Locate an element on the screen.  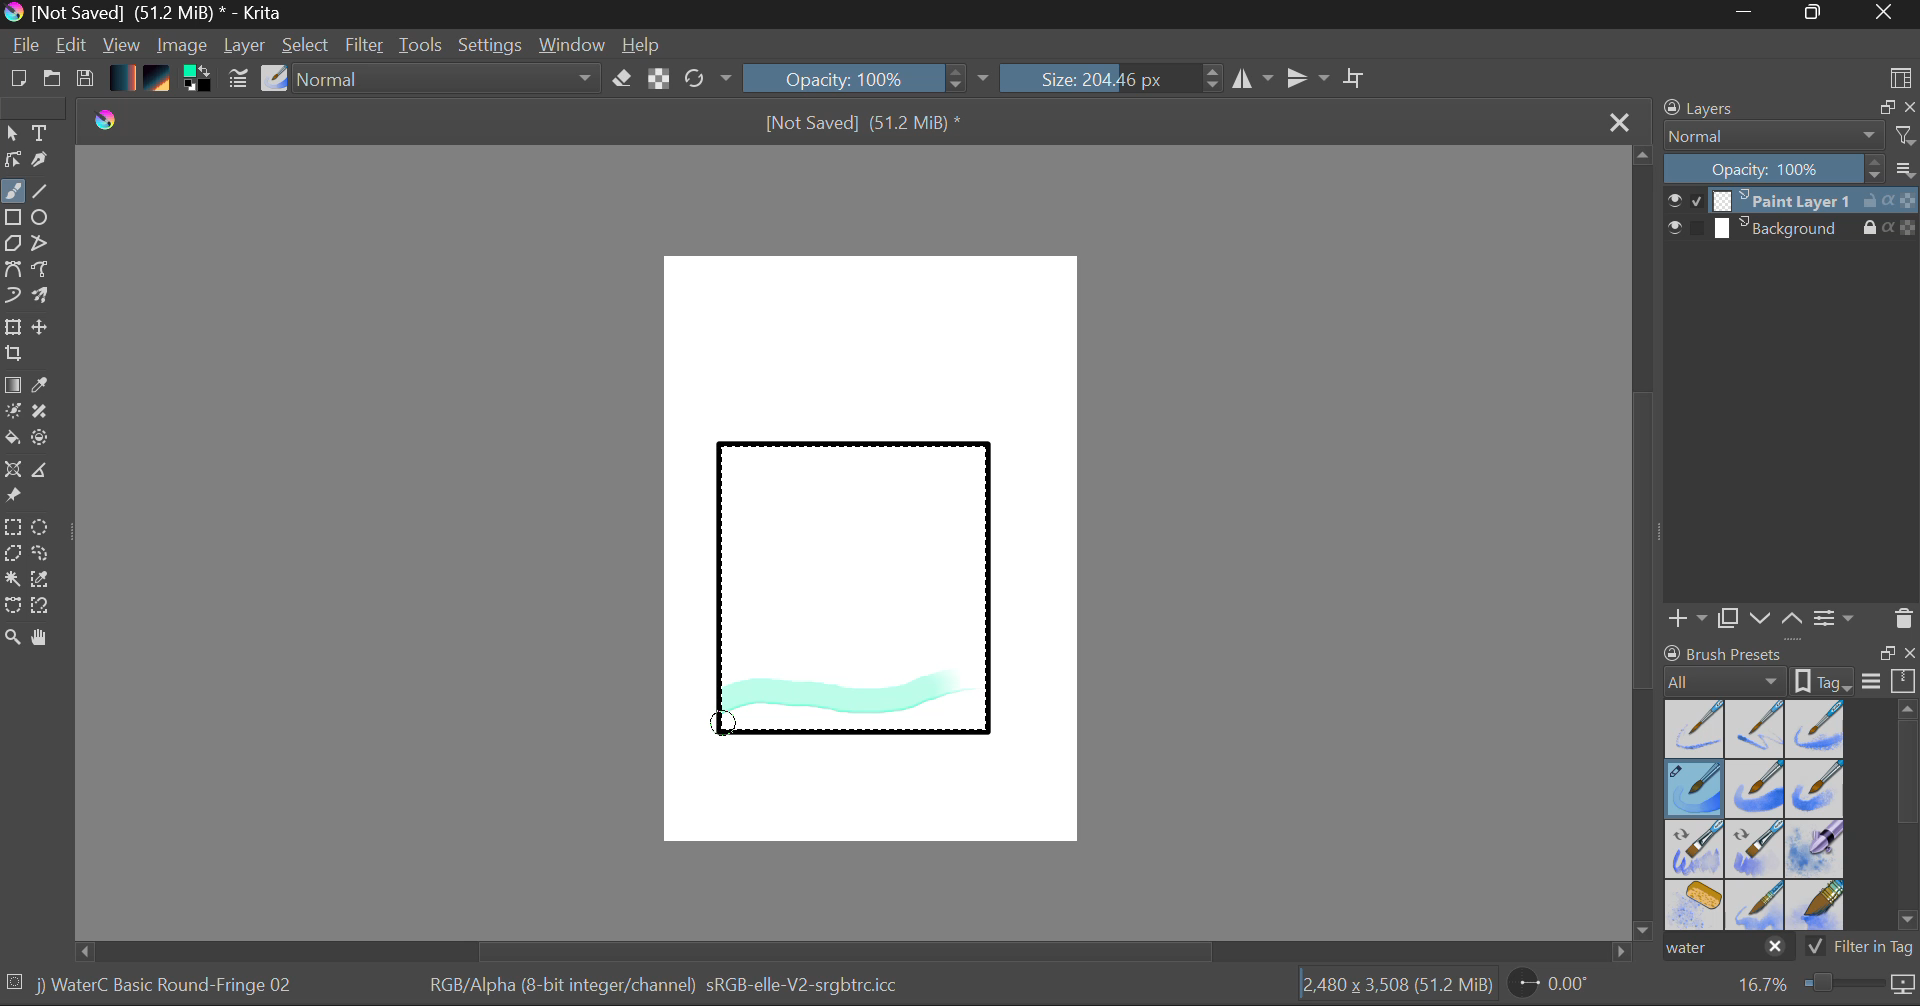
Water C - Wet Pattern is located at coordinates (1814, 729).